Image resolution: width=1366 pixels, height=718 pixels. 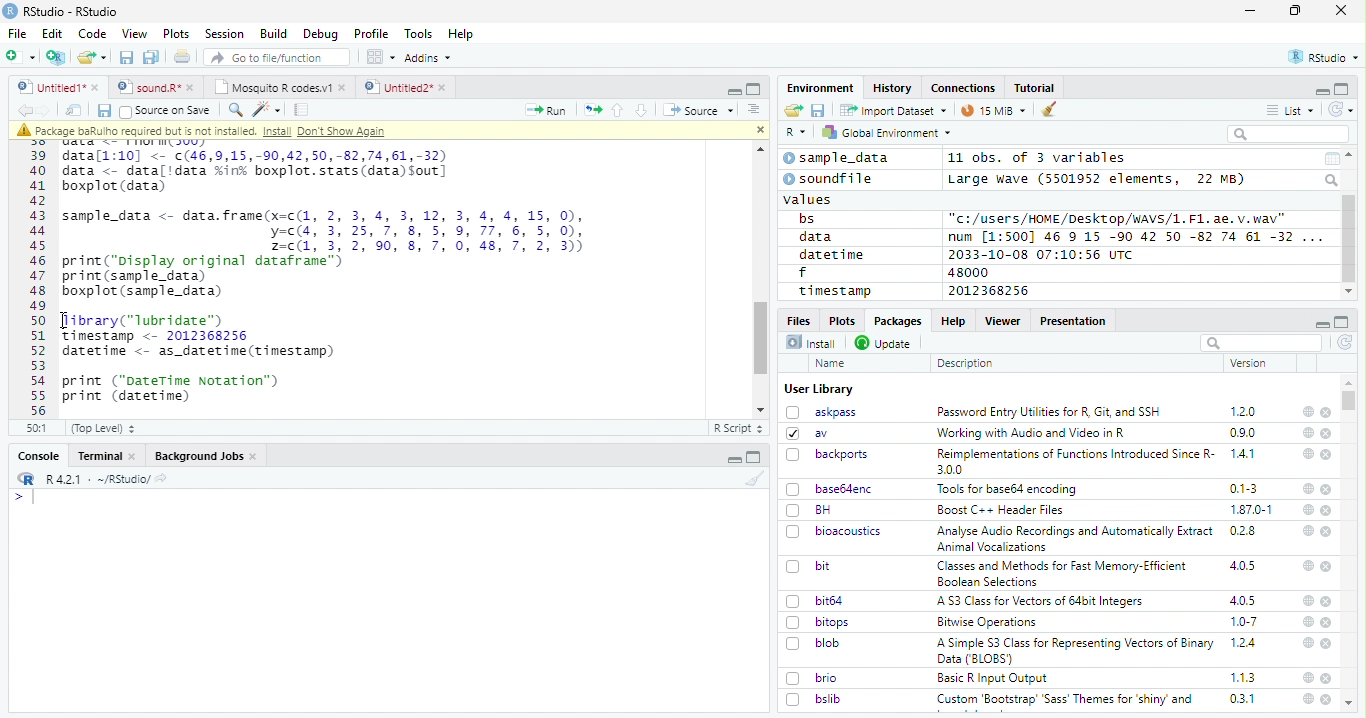 What do you see at coordinates (796, 133) in the screenshot?
I see `R` at bounding box center [796, 133].